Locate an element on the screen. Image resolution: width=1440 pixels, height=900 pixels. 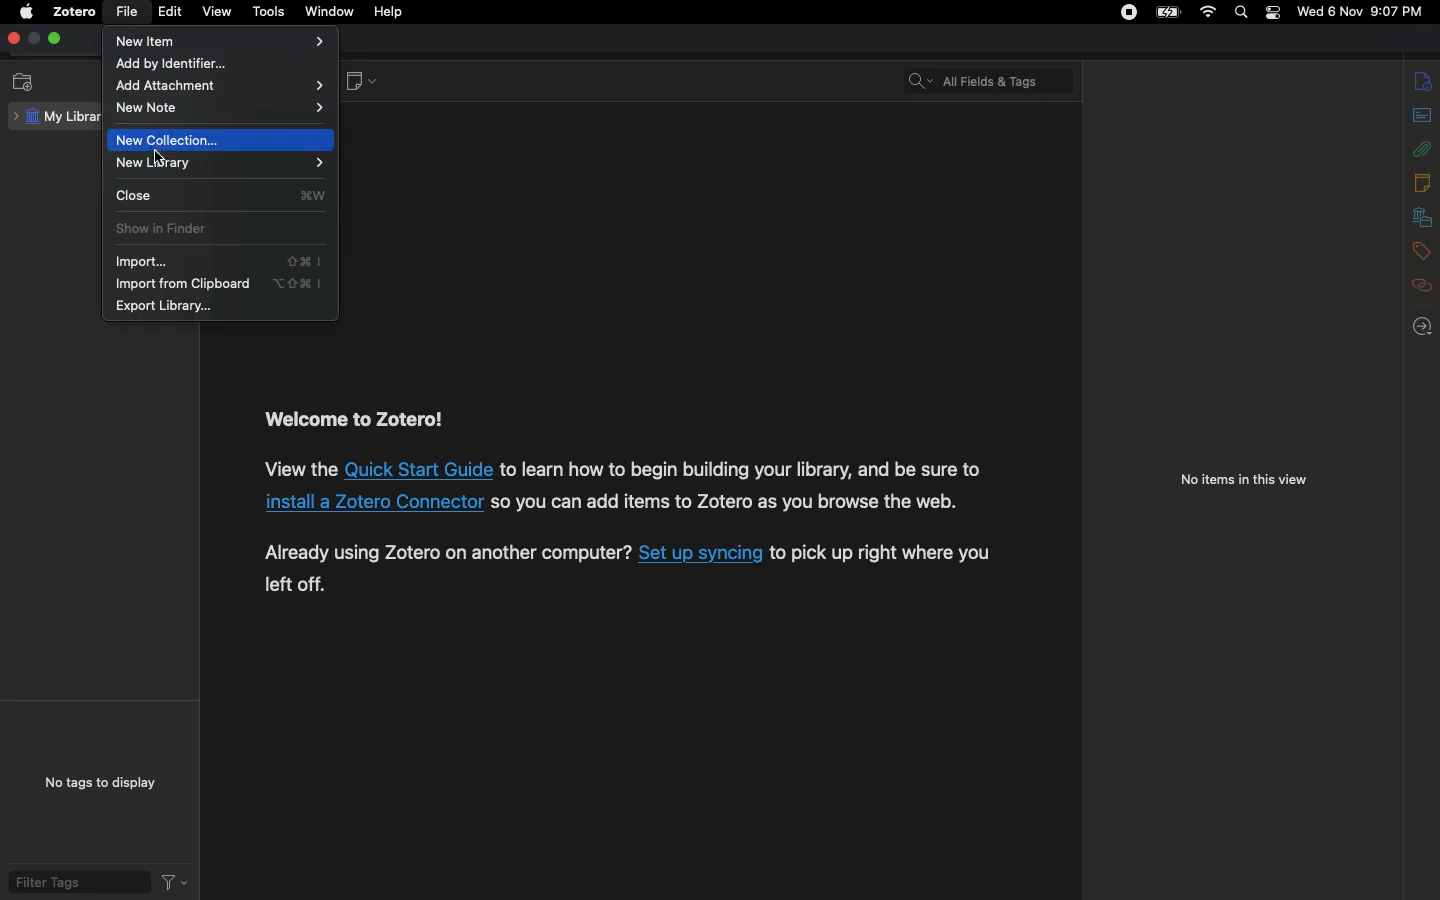
Add attachment is located at coordinates (222, 87).